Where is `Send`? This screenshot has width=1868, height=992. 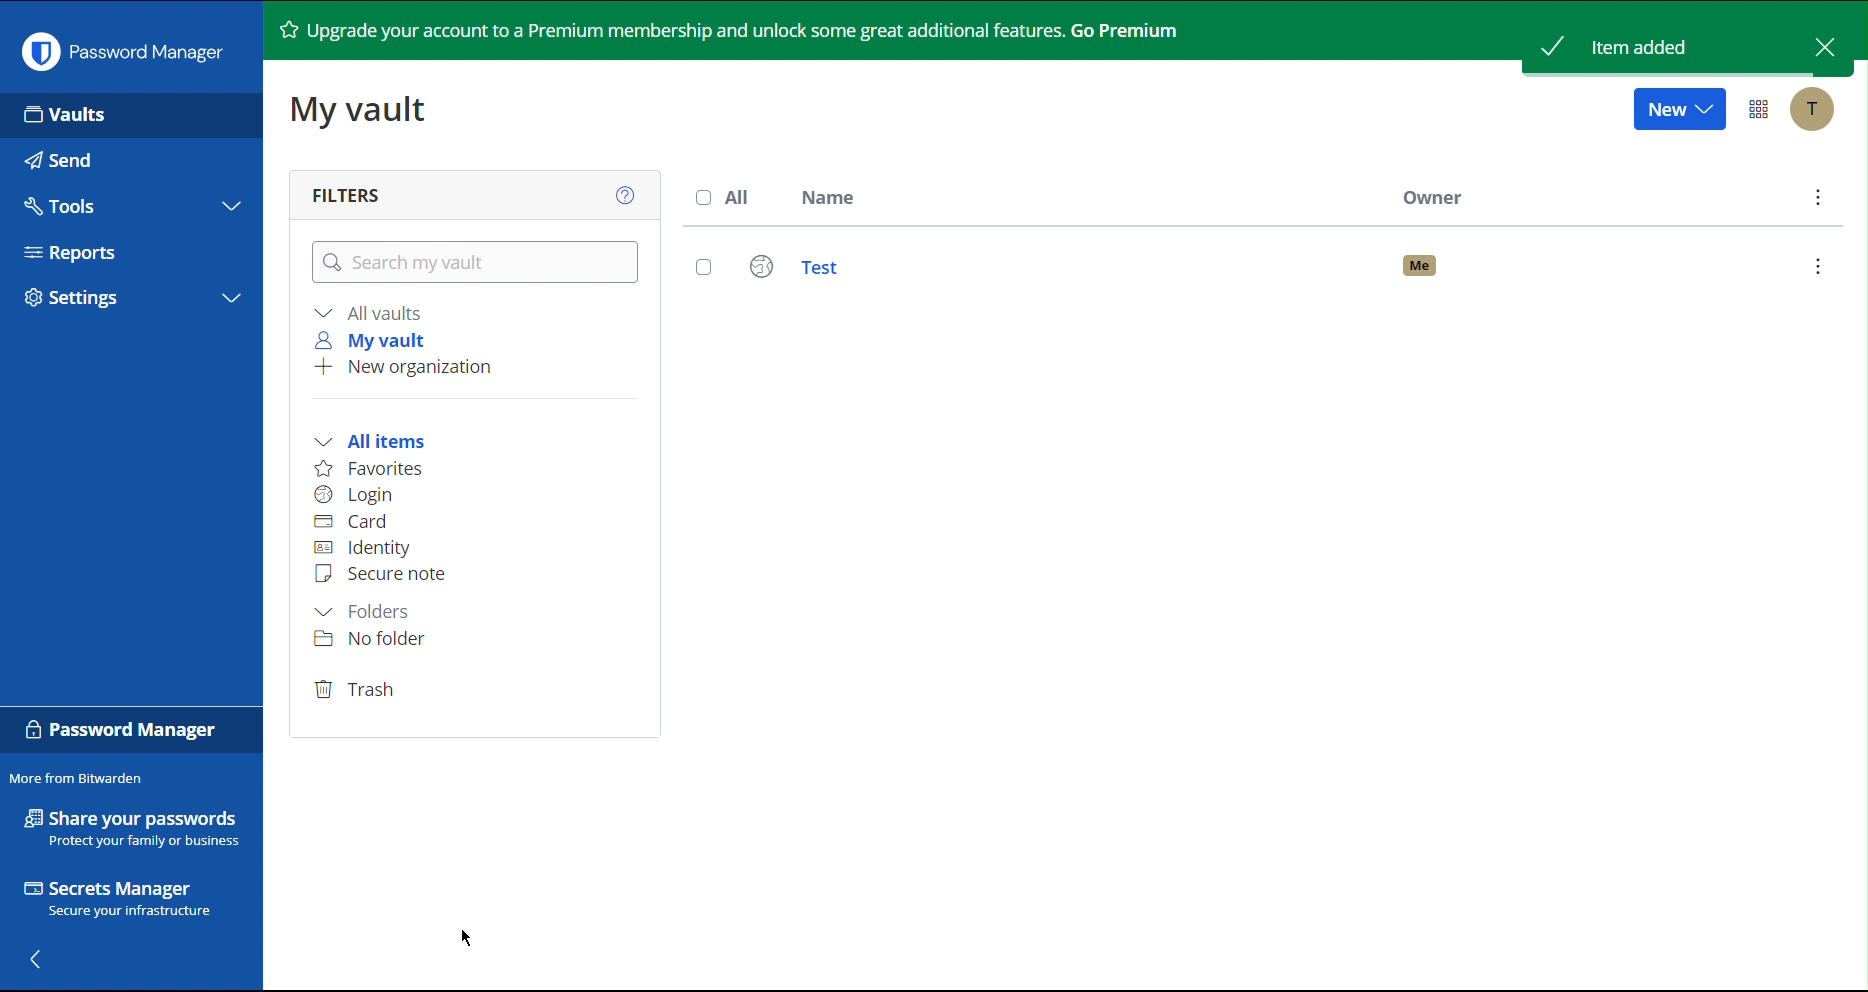
Send is located at coordinates (130, 157).